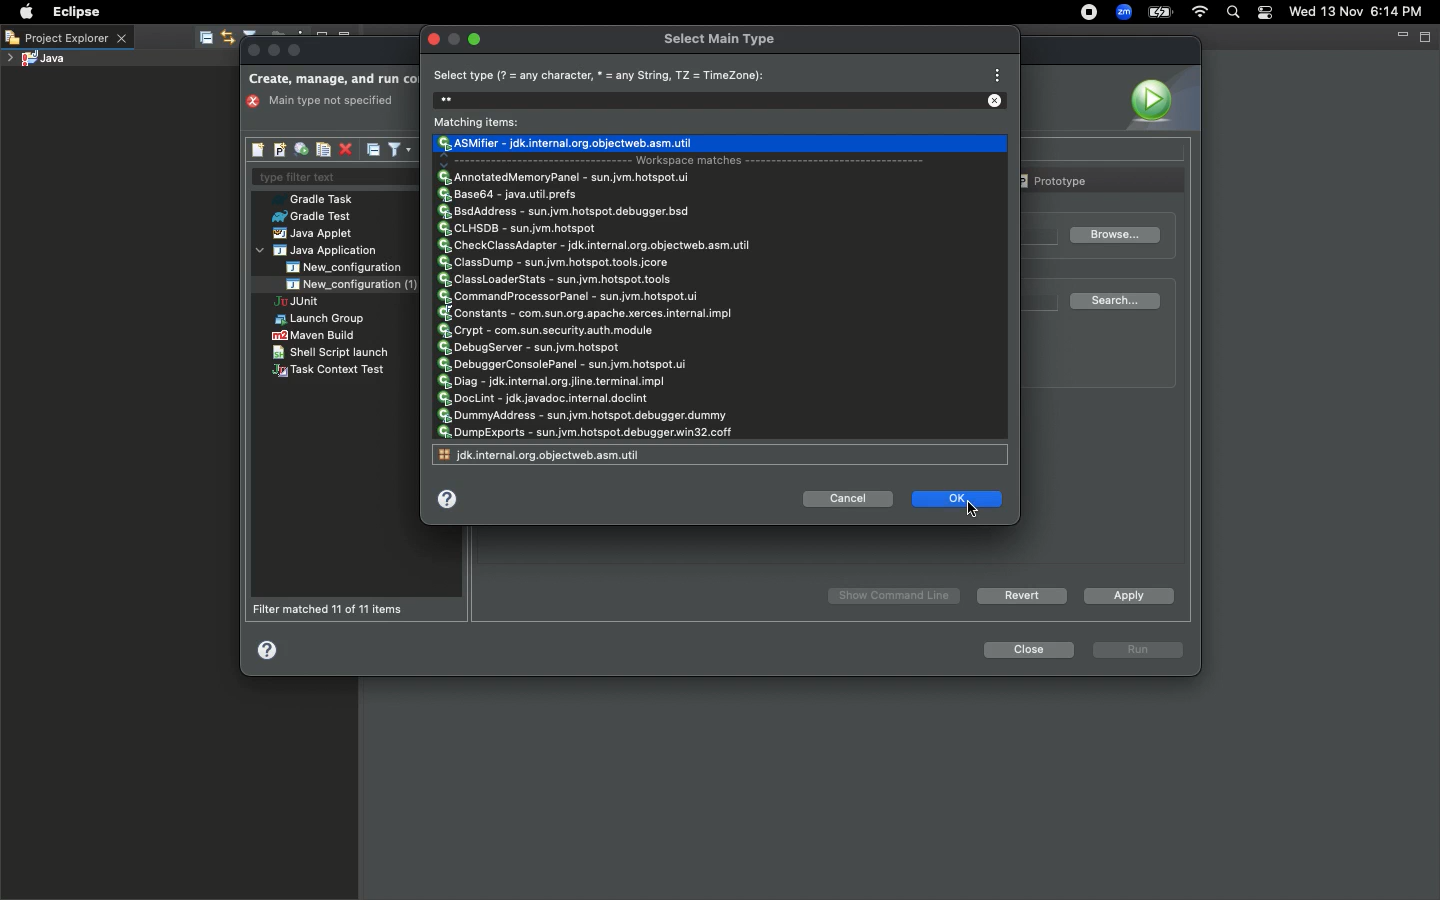 This screenshot has width=1440, height=900. Describe the element at coordinates (1139, 651) in the screenshot. I see `run` at that location.